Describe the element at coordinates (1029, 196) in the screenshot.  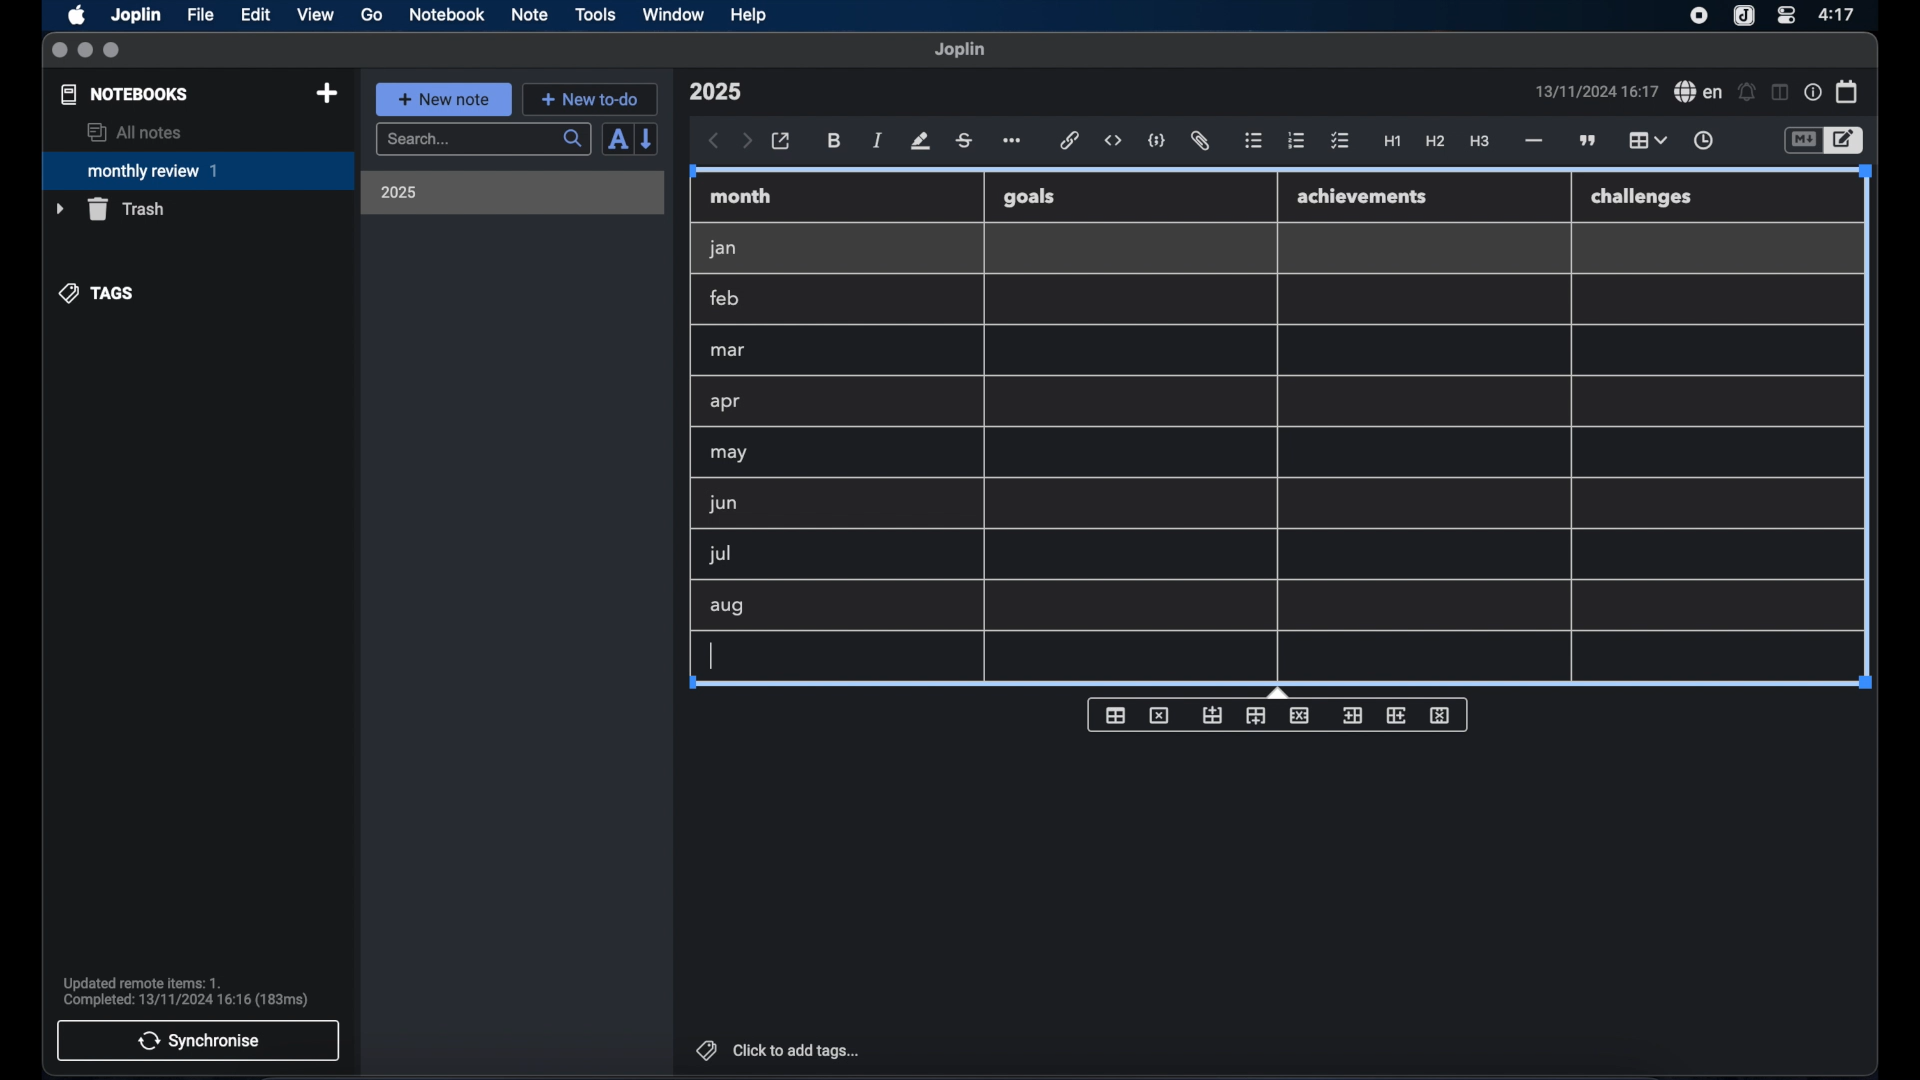
I see `goals` at that location.